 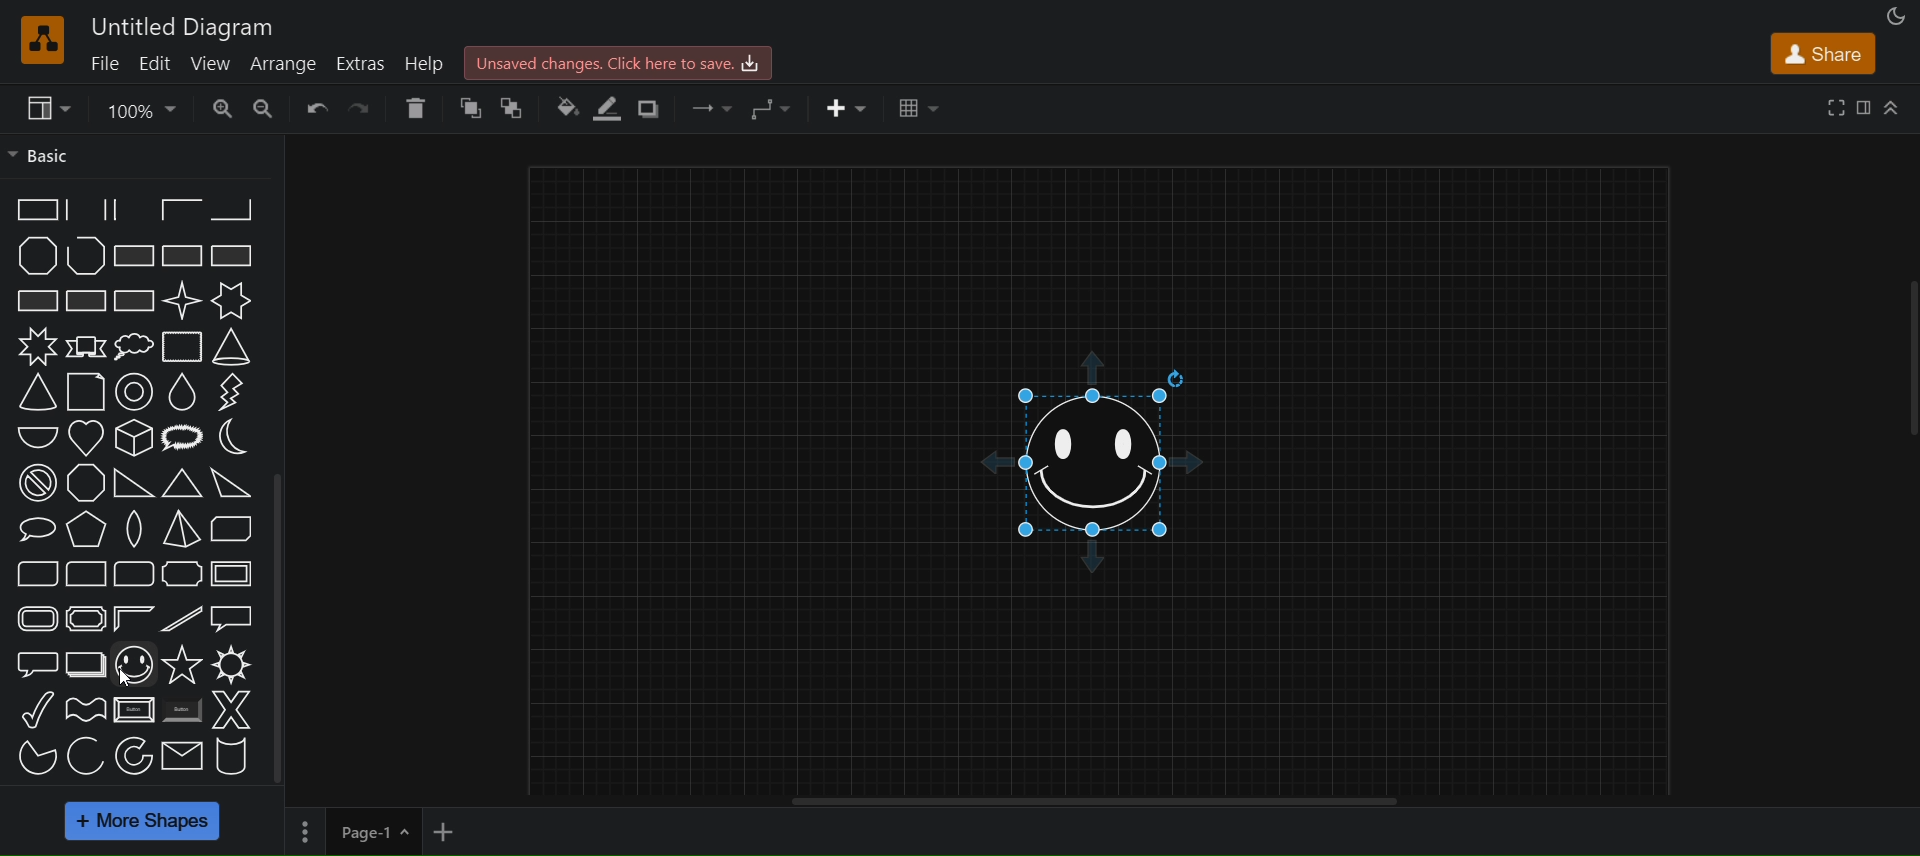 I want to click on button(shaded), so click(x=181, y=711).